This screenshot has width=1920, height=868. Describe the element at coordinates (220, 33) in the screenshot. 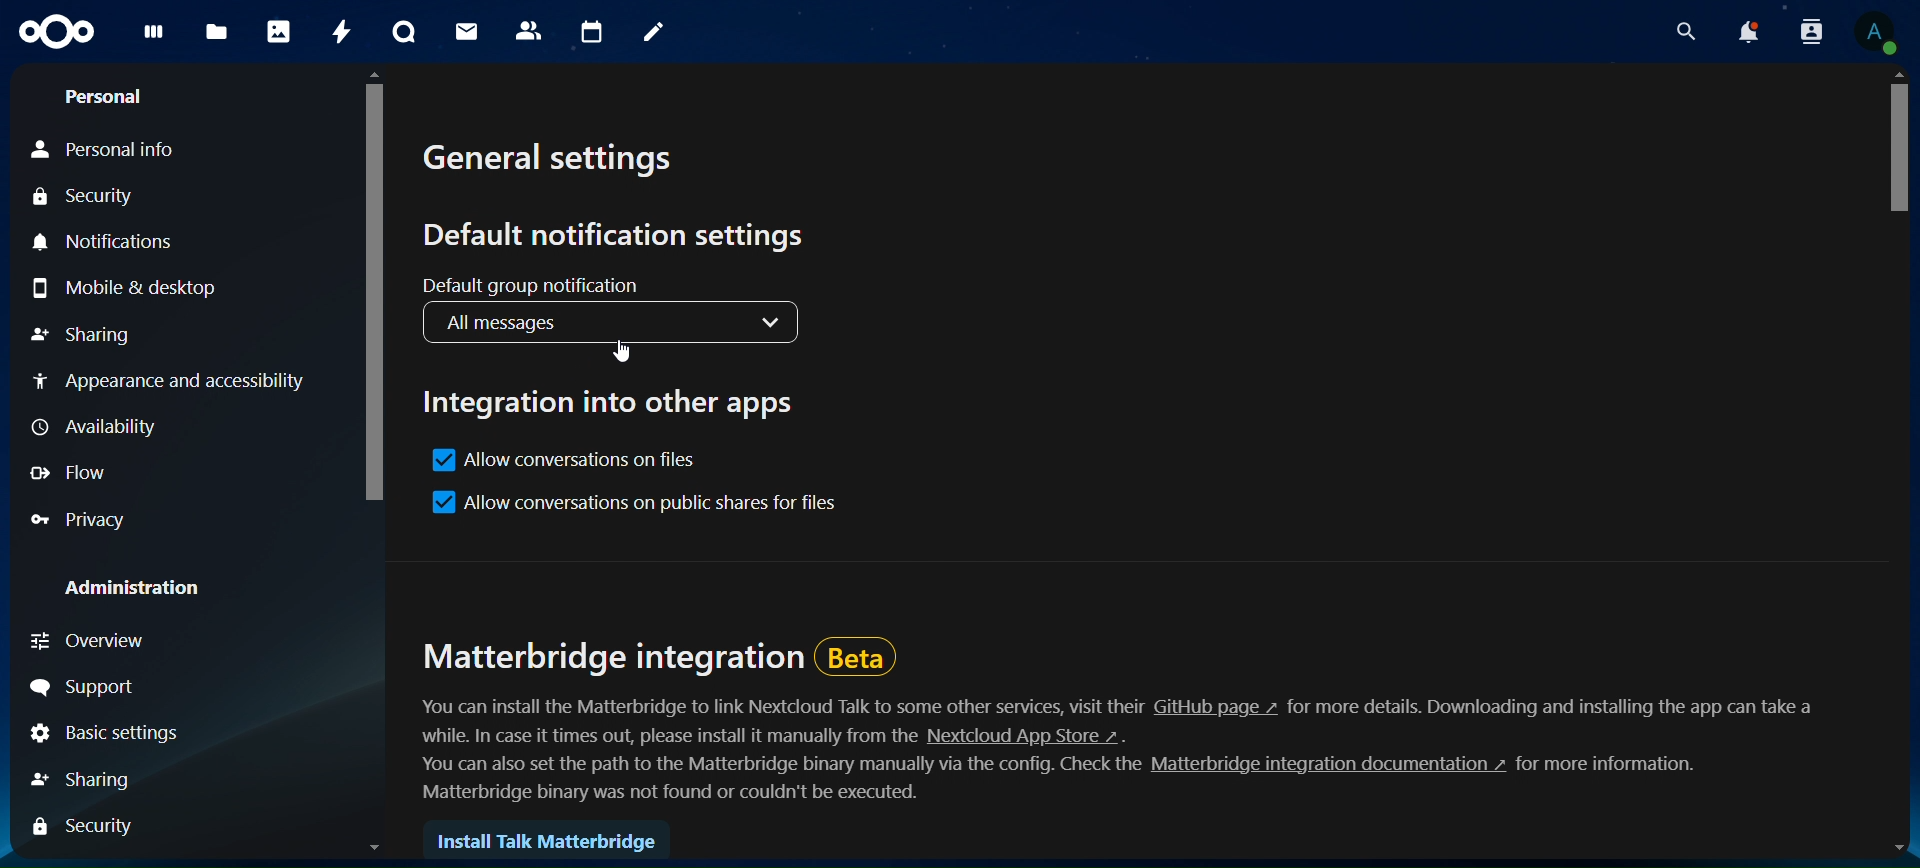

I see `files` at that location.